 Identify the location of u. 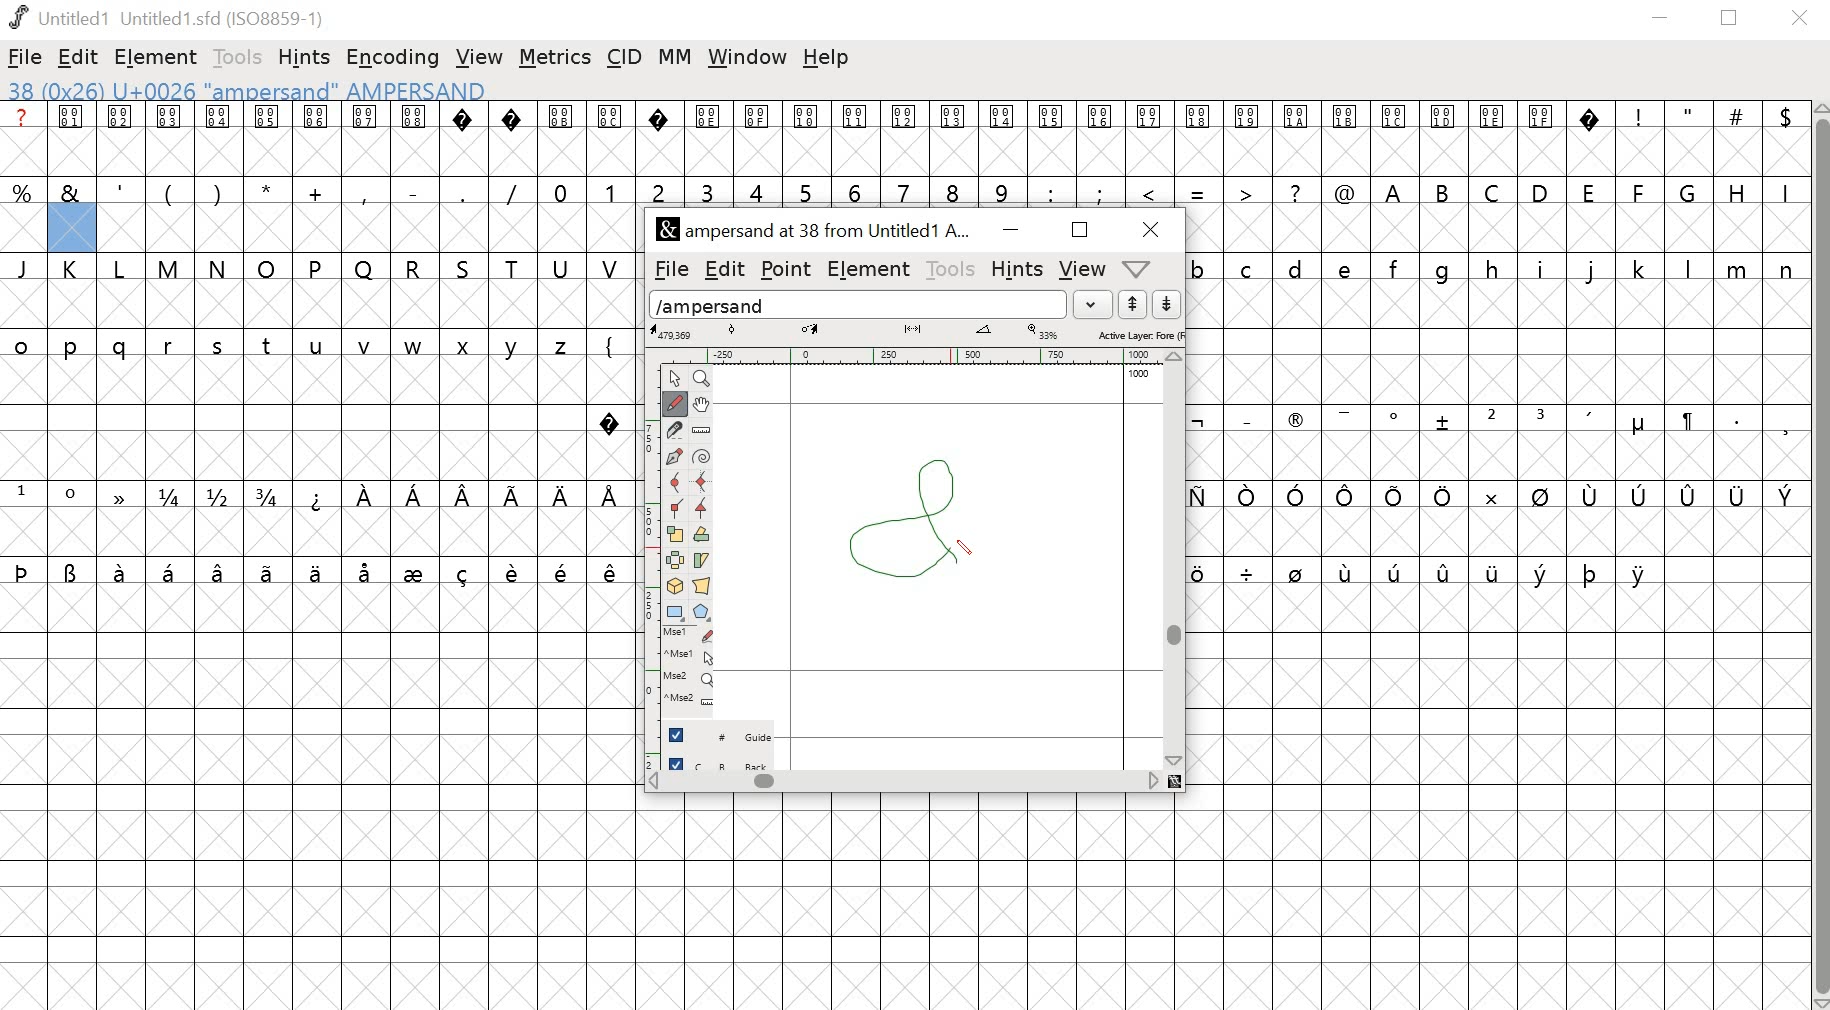
(318, 347).